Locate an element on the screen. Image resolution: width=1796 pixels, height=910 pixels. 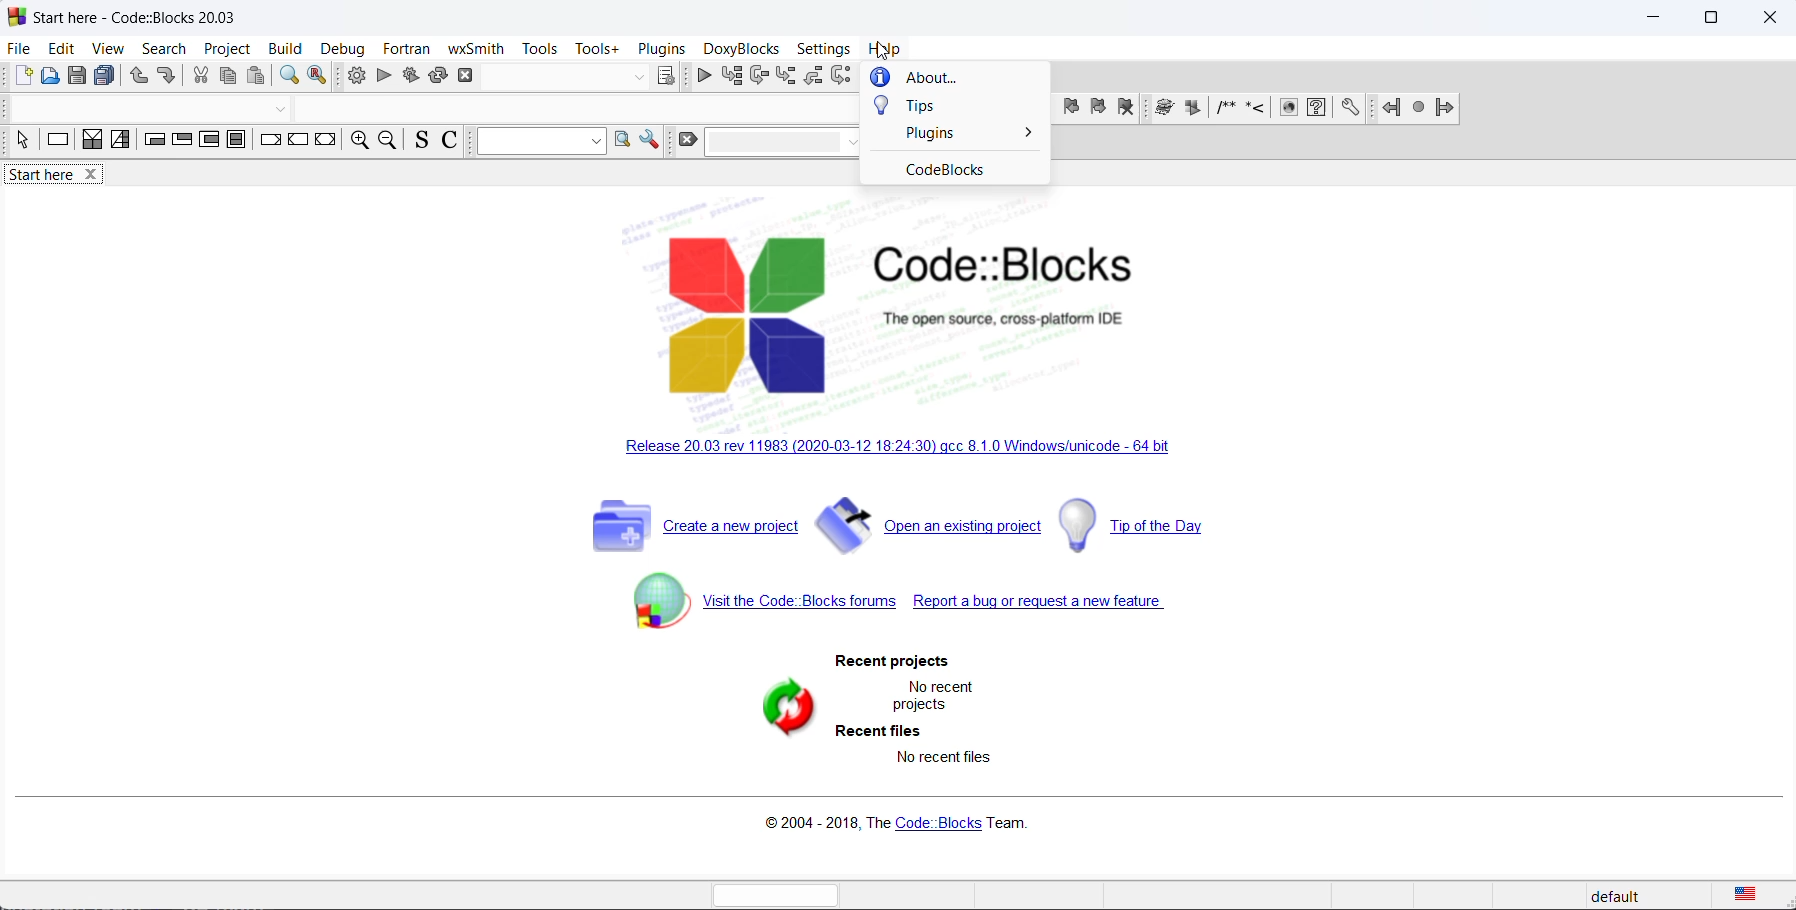
cursor is located at coordinates (878, 49).